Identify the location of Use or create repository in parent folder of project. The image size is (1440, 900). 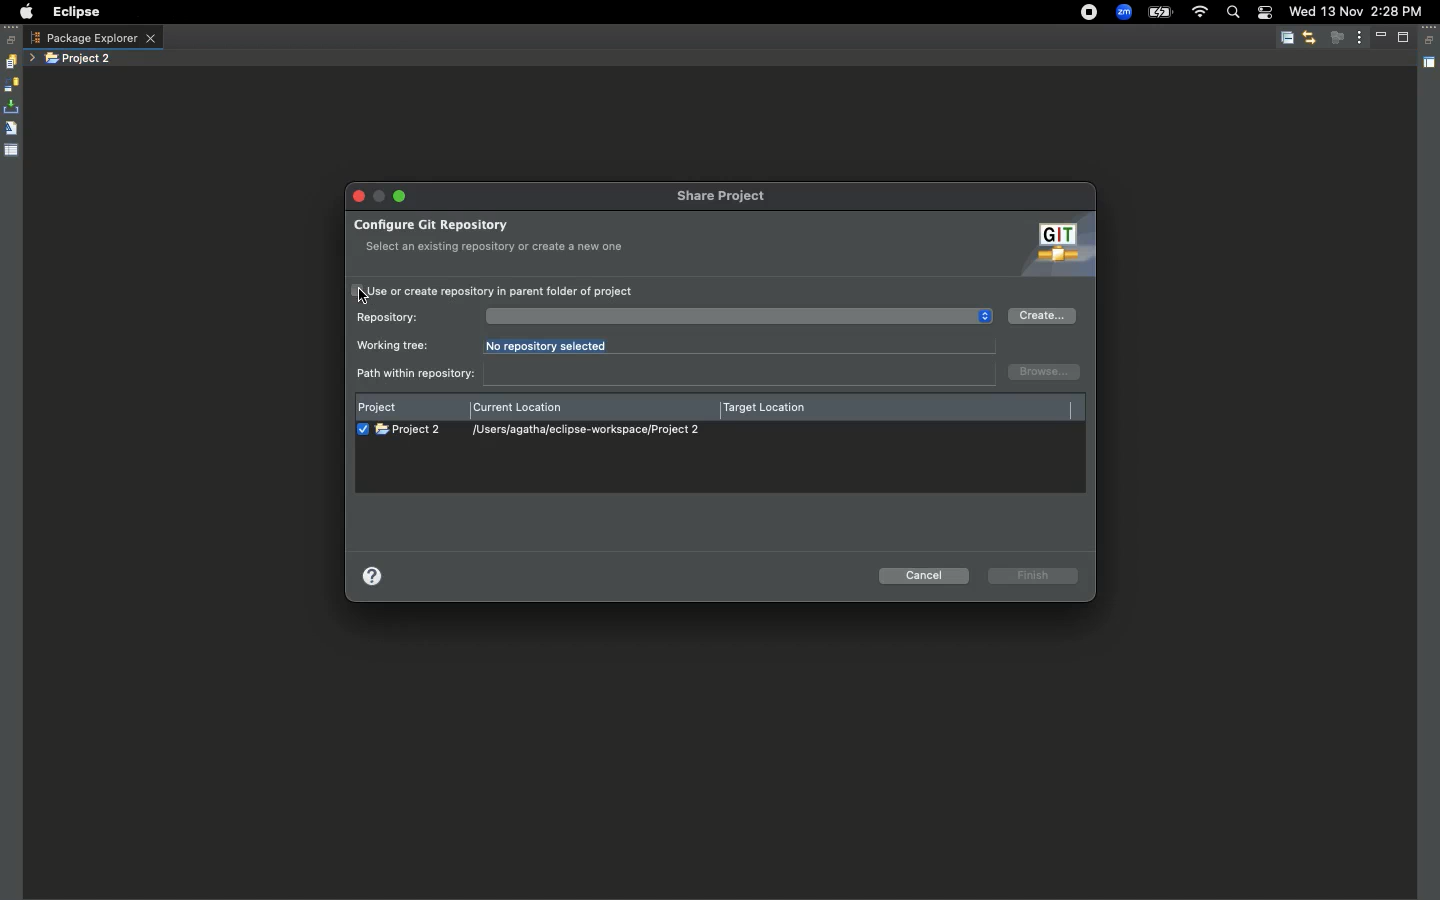
(493, 292).